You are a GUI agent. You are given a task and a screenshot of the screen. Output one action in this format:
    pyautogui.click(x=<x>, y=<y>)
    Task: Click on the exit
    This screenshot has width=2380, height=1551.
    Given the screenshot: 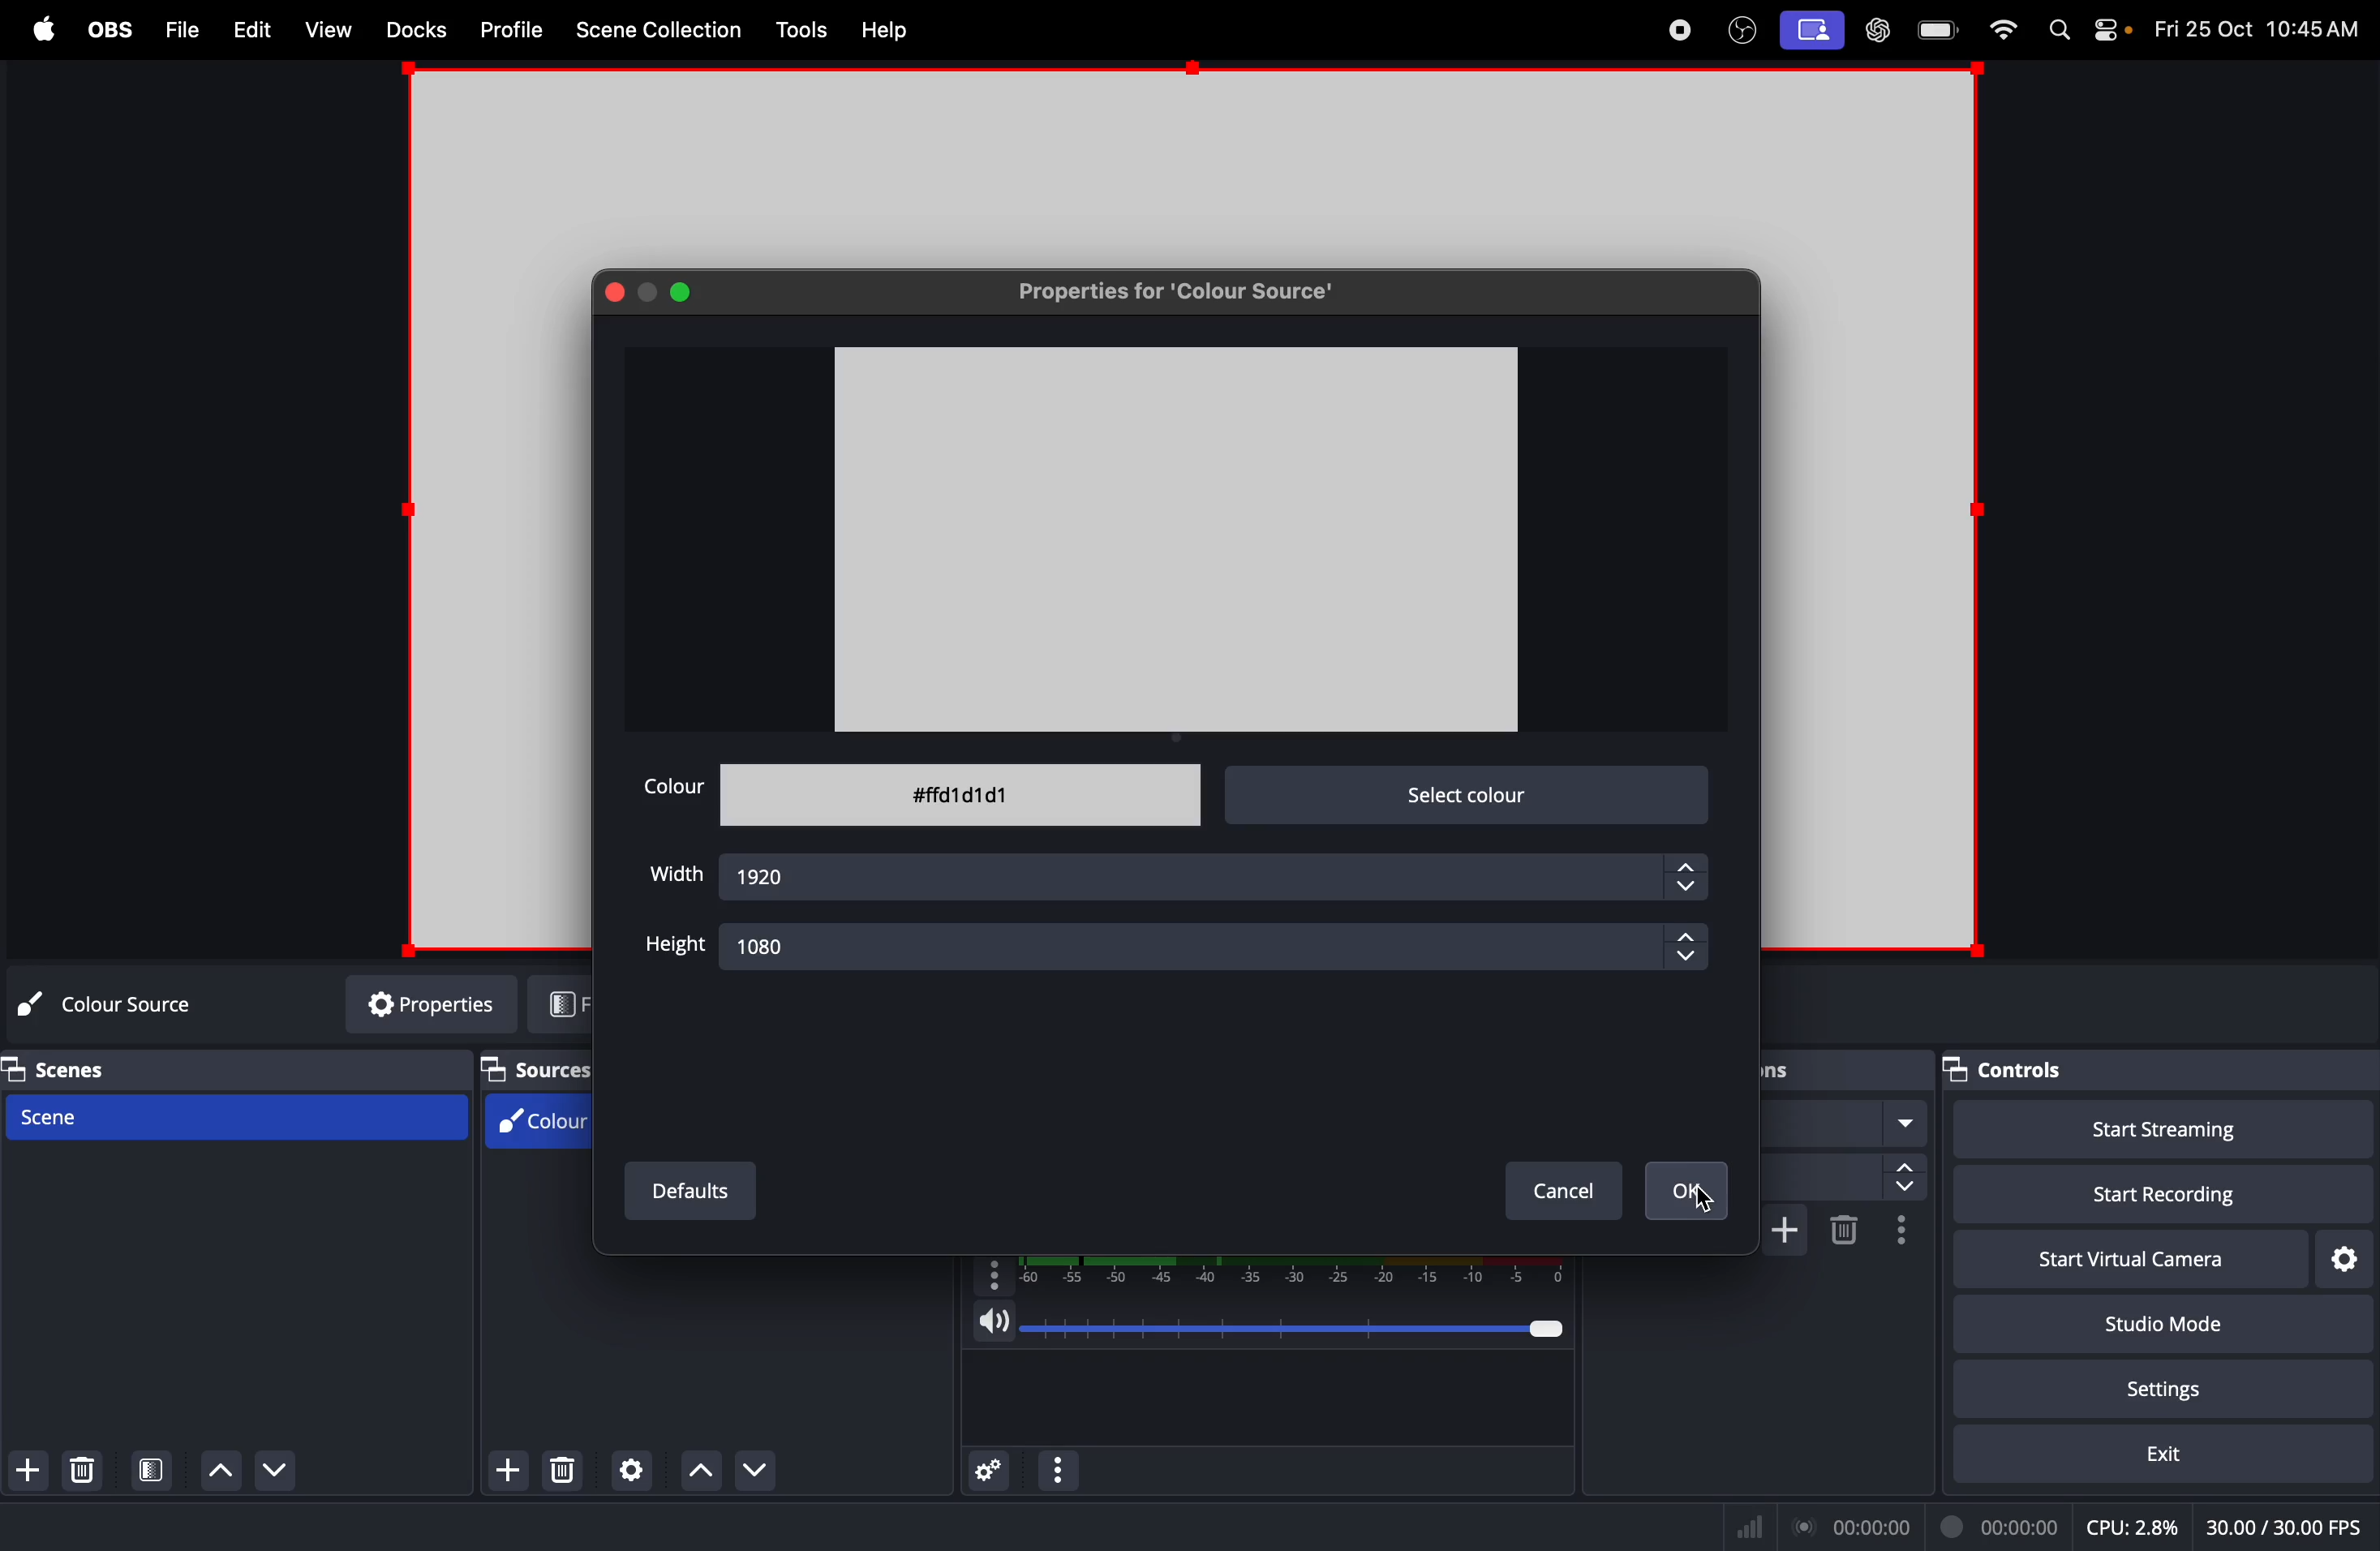 What is the action you would take?
    pyautogui.click(x=2147, y=1455)
    